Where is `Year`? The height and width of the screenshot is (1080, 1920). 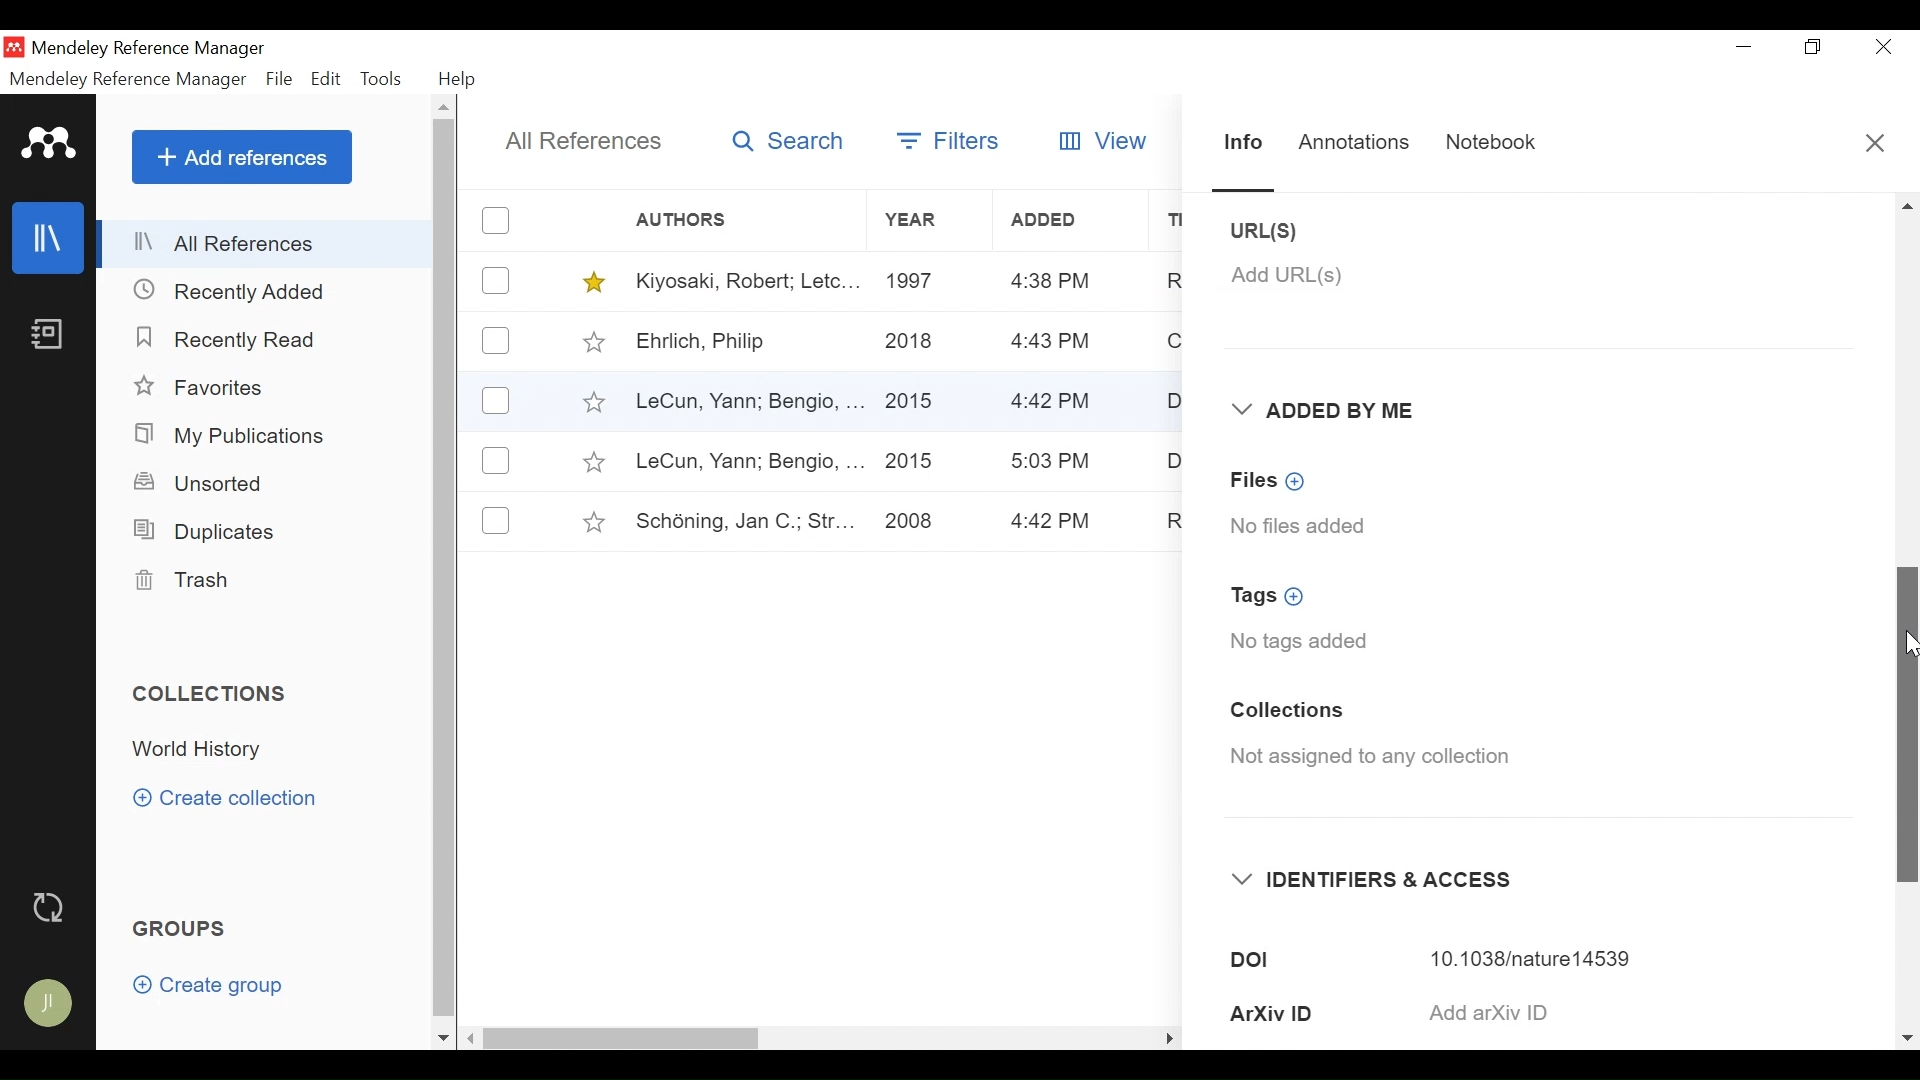
Year is located at coordinates (928, 221).